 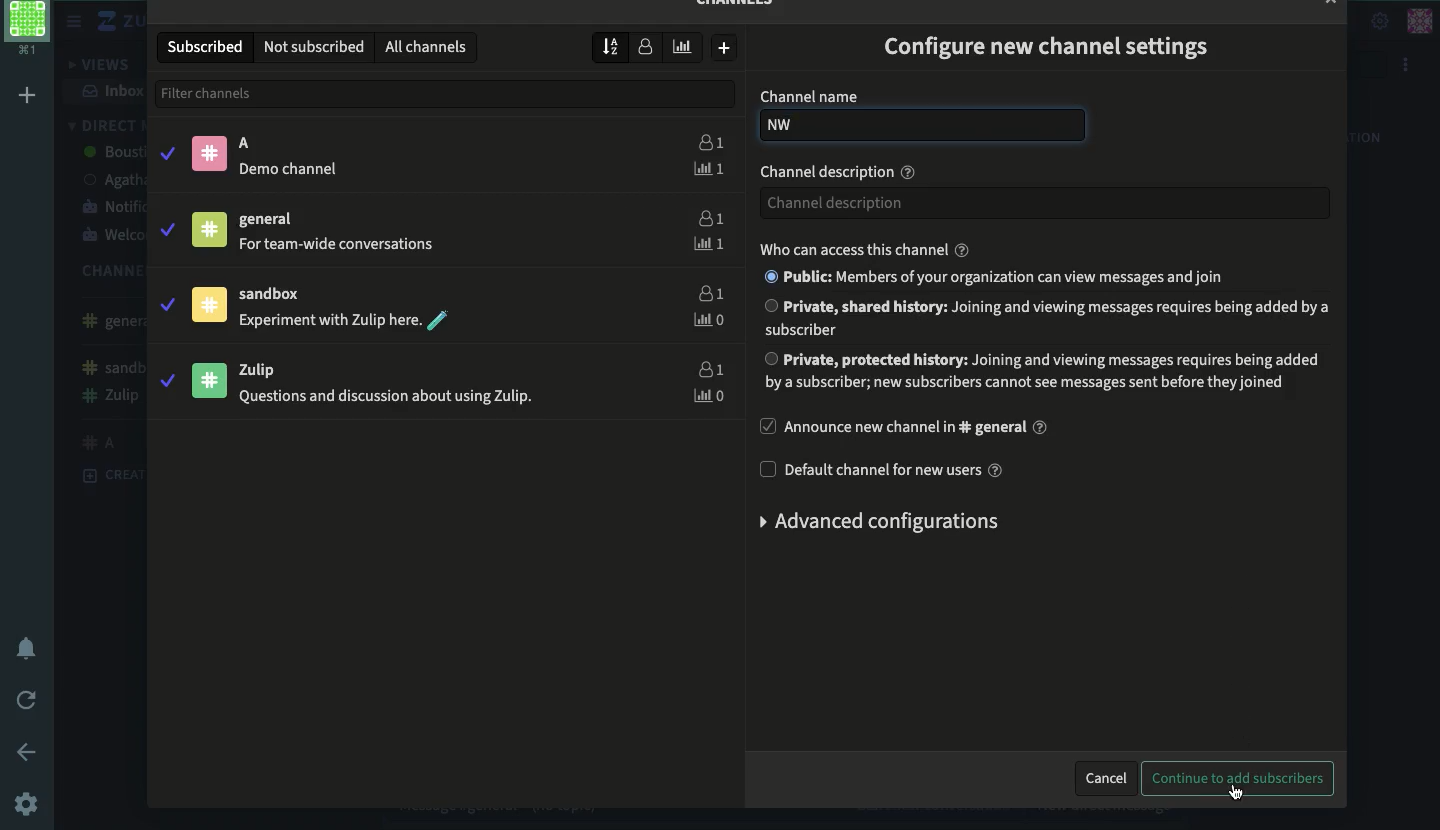 I want to click on NW, so click(x=790, y=126).